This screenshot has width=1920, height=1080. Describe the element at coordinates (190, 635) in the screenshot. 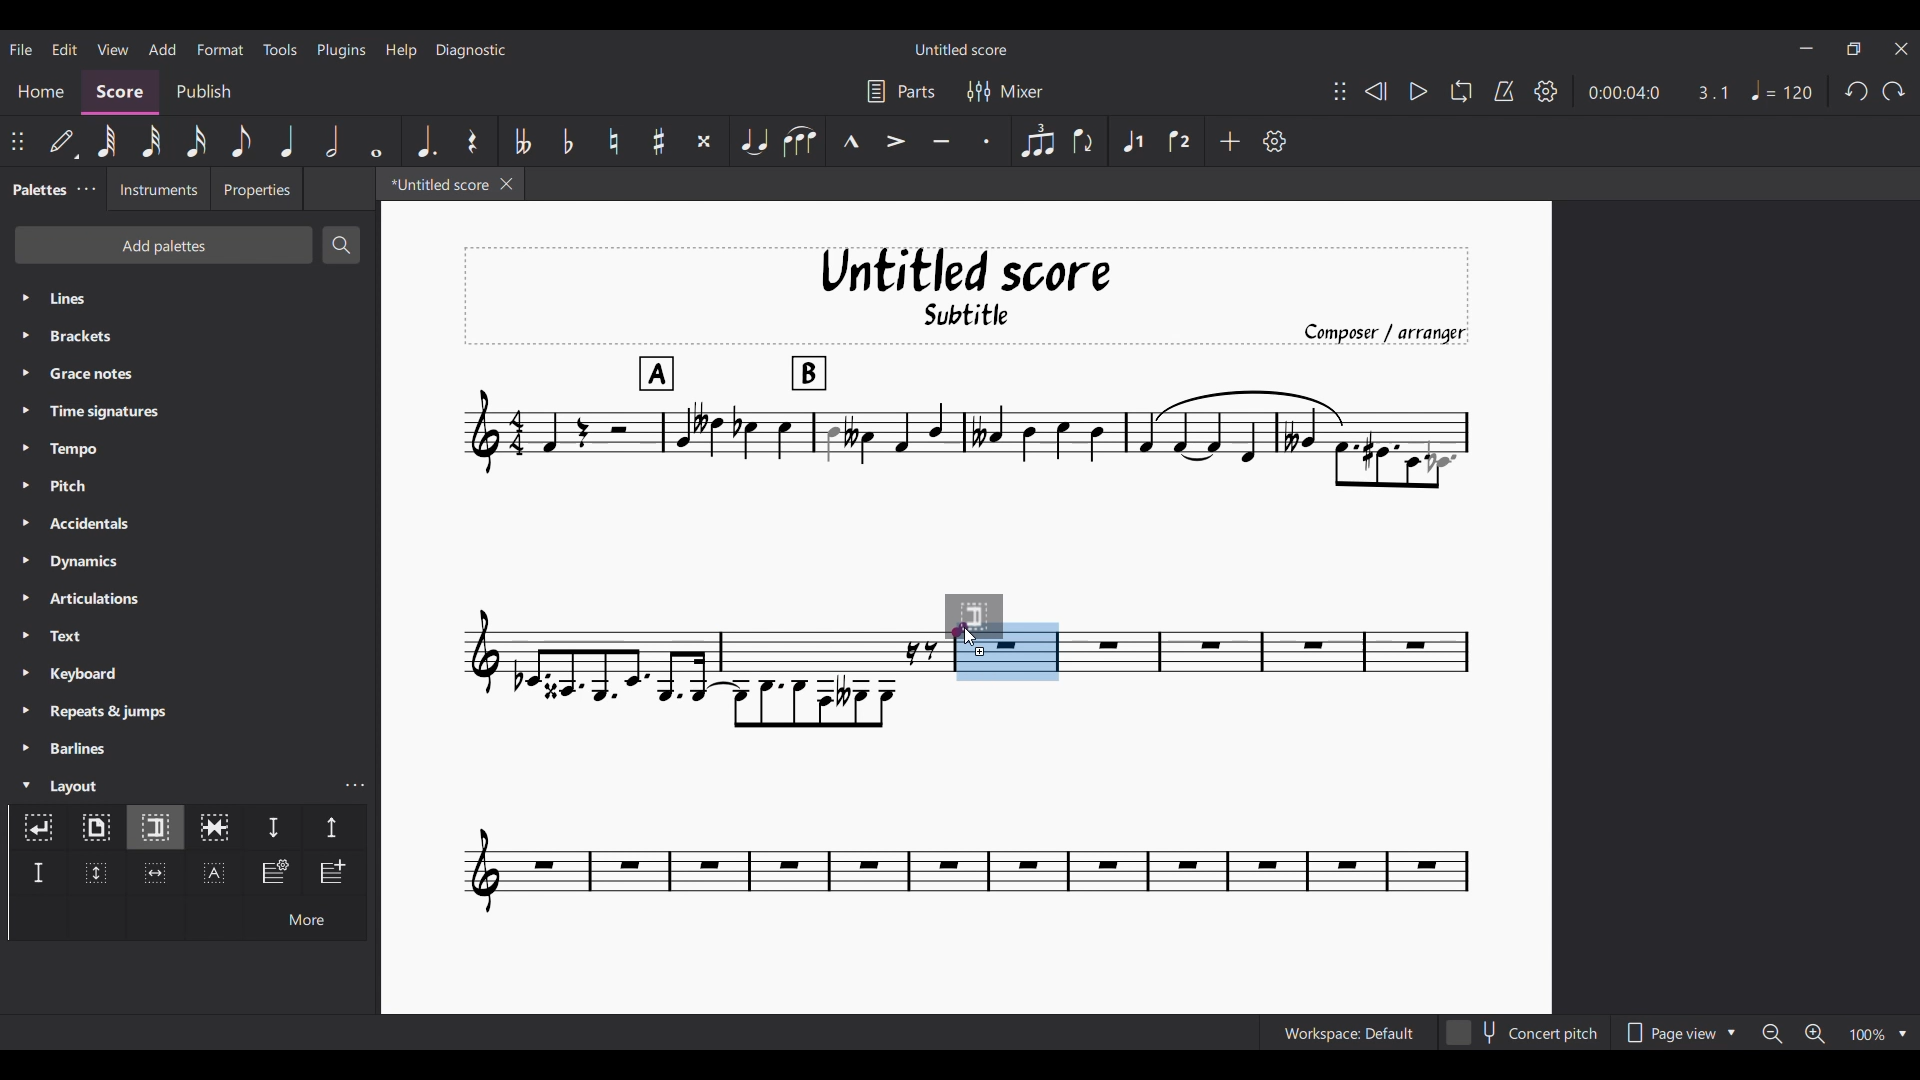

I see `Text` at that location.